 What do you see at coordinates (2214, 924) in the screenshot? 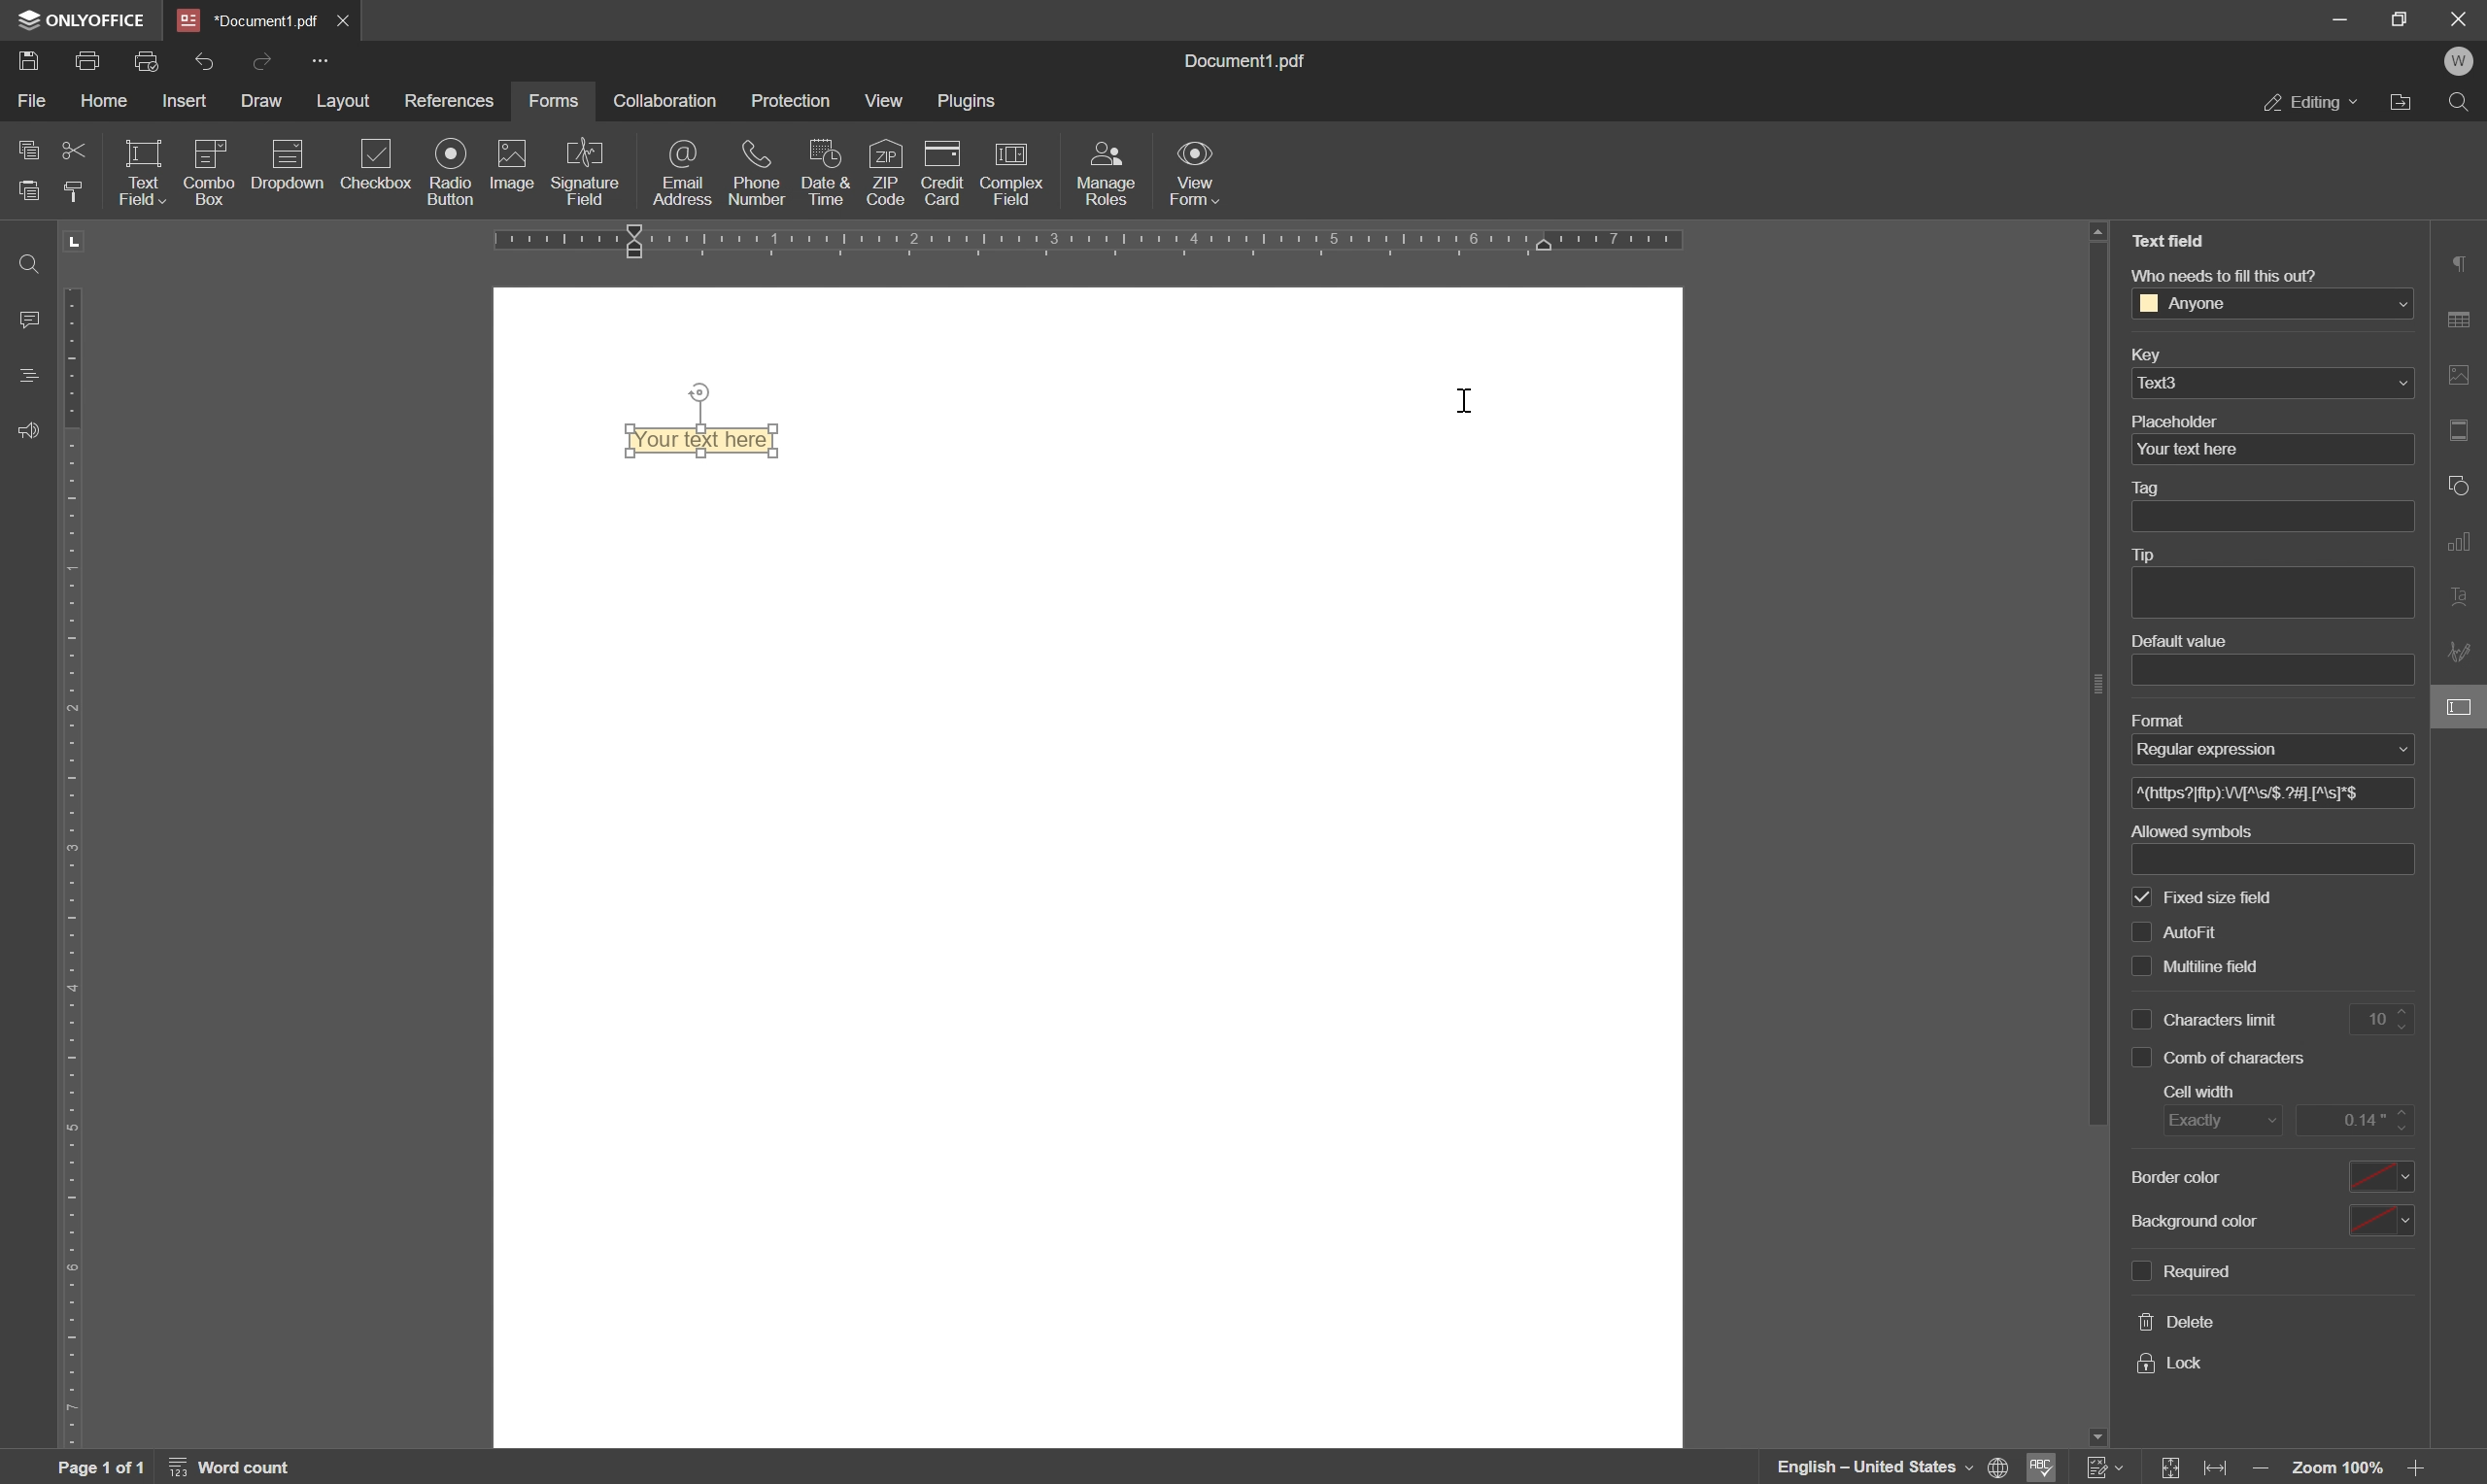
I see `multiline field` at bounding box center [2214, 924].